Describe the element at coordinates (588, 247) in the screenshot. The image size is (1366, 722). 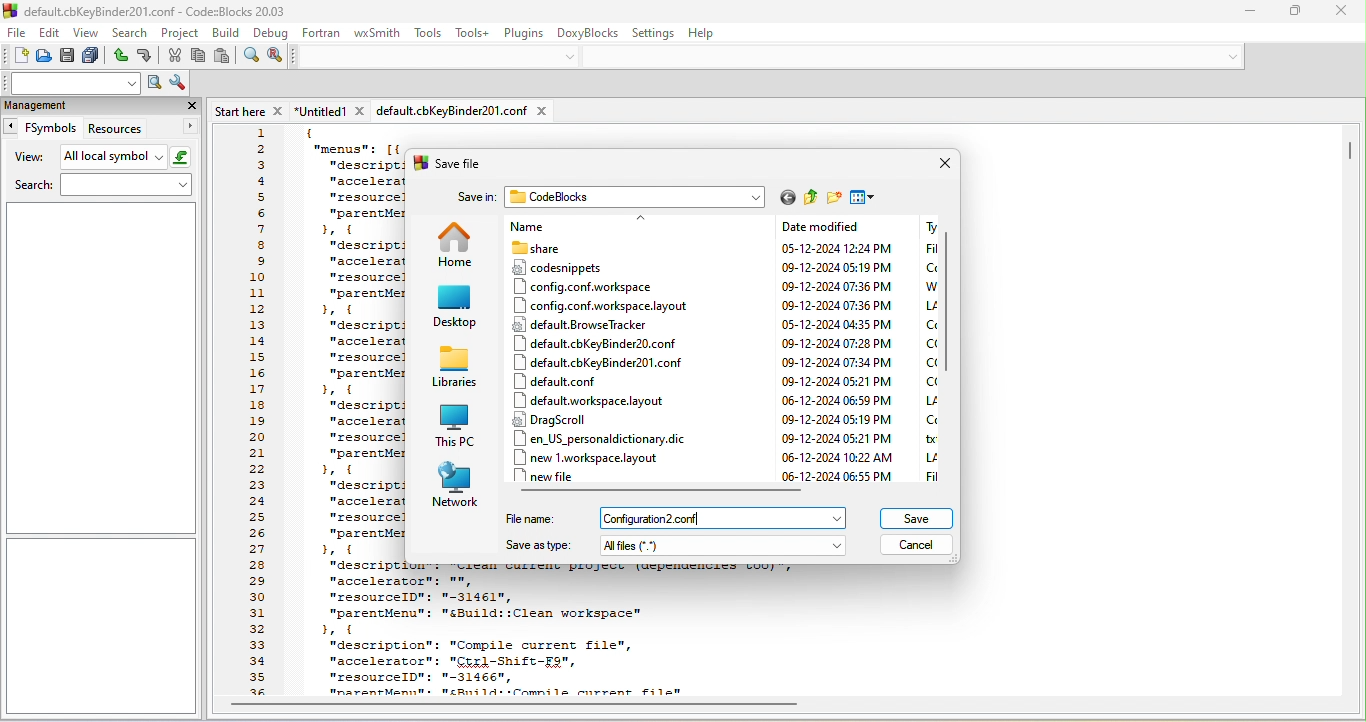
I see `share` at that location.